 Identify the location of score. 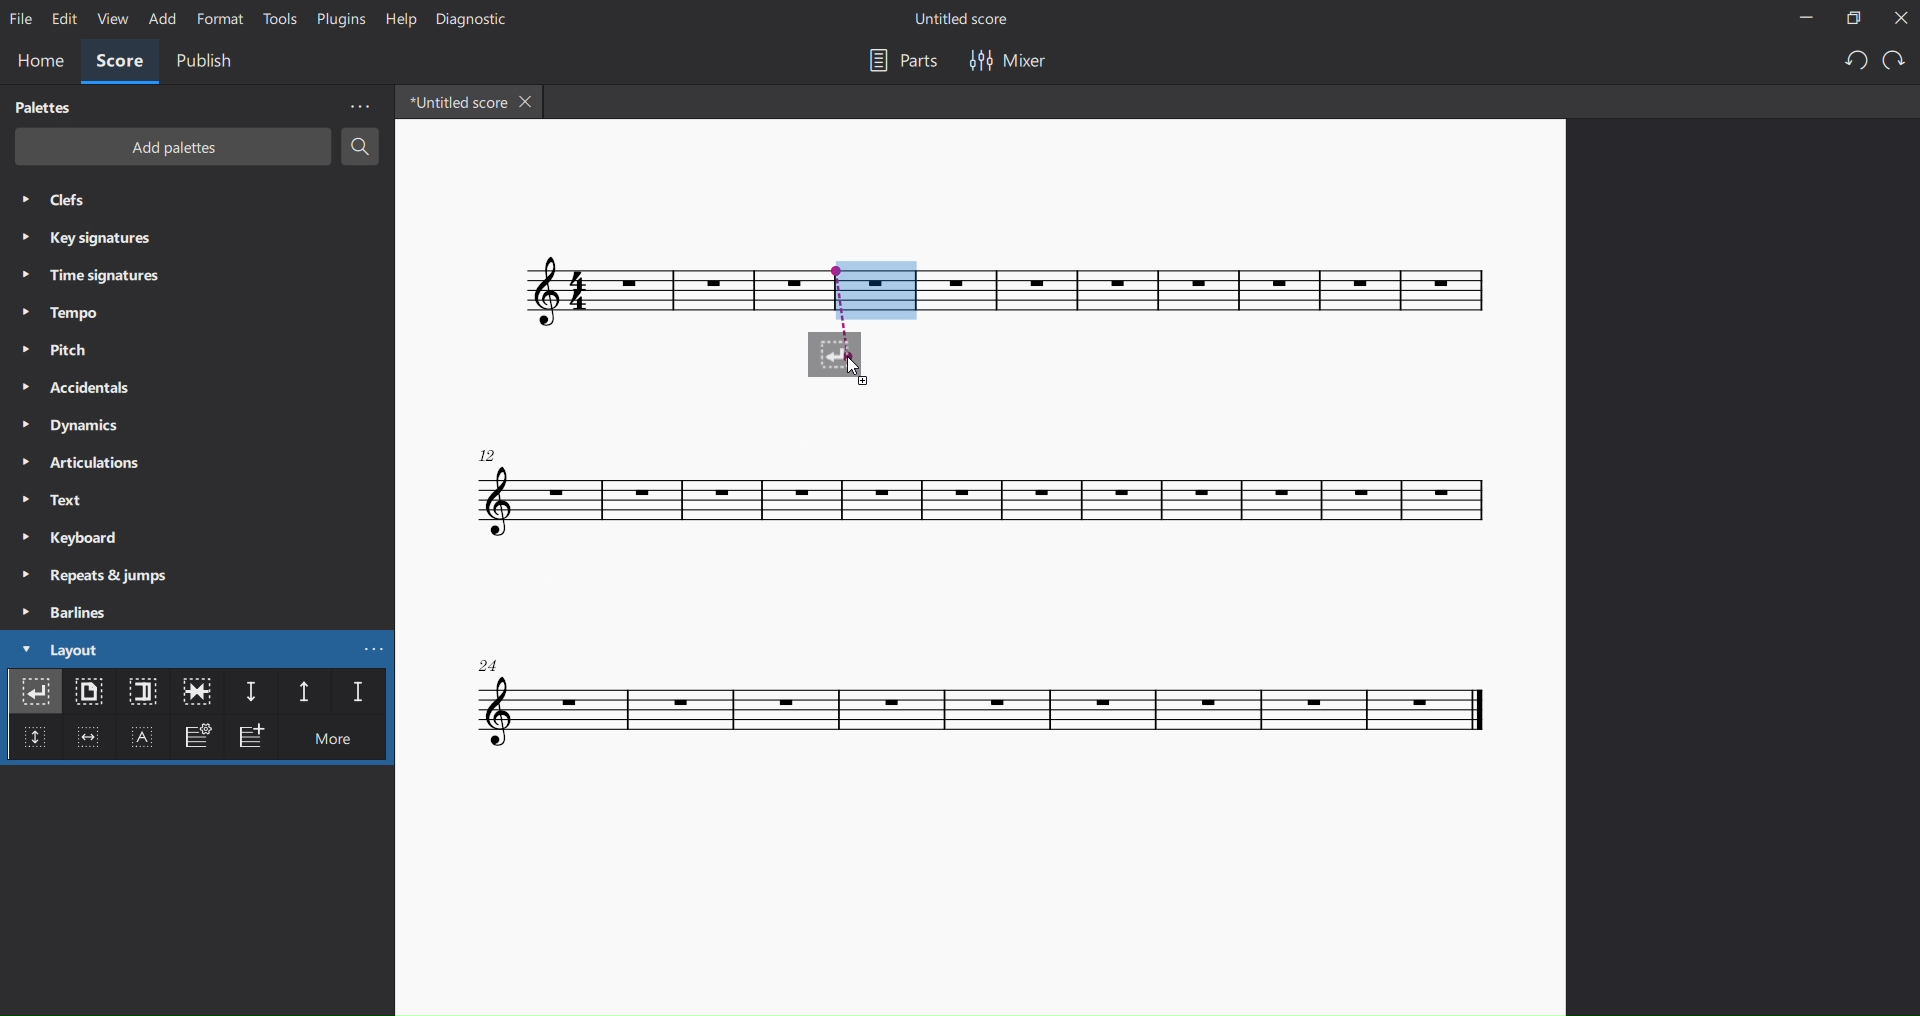
(605, 292).